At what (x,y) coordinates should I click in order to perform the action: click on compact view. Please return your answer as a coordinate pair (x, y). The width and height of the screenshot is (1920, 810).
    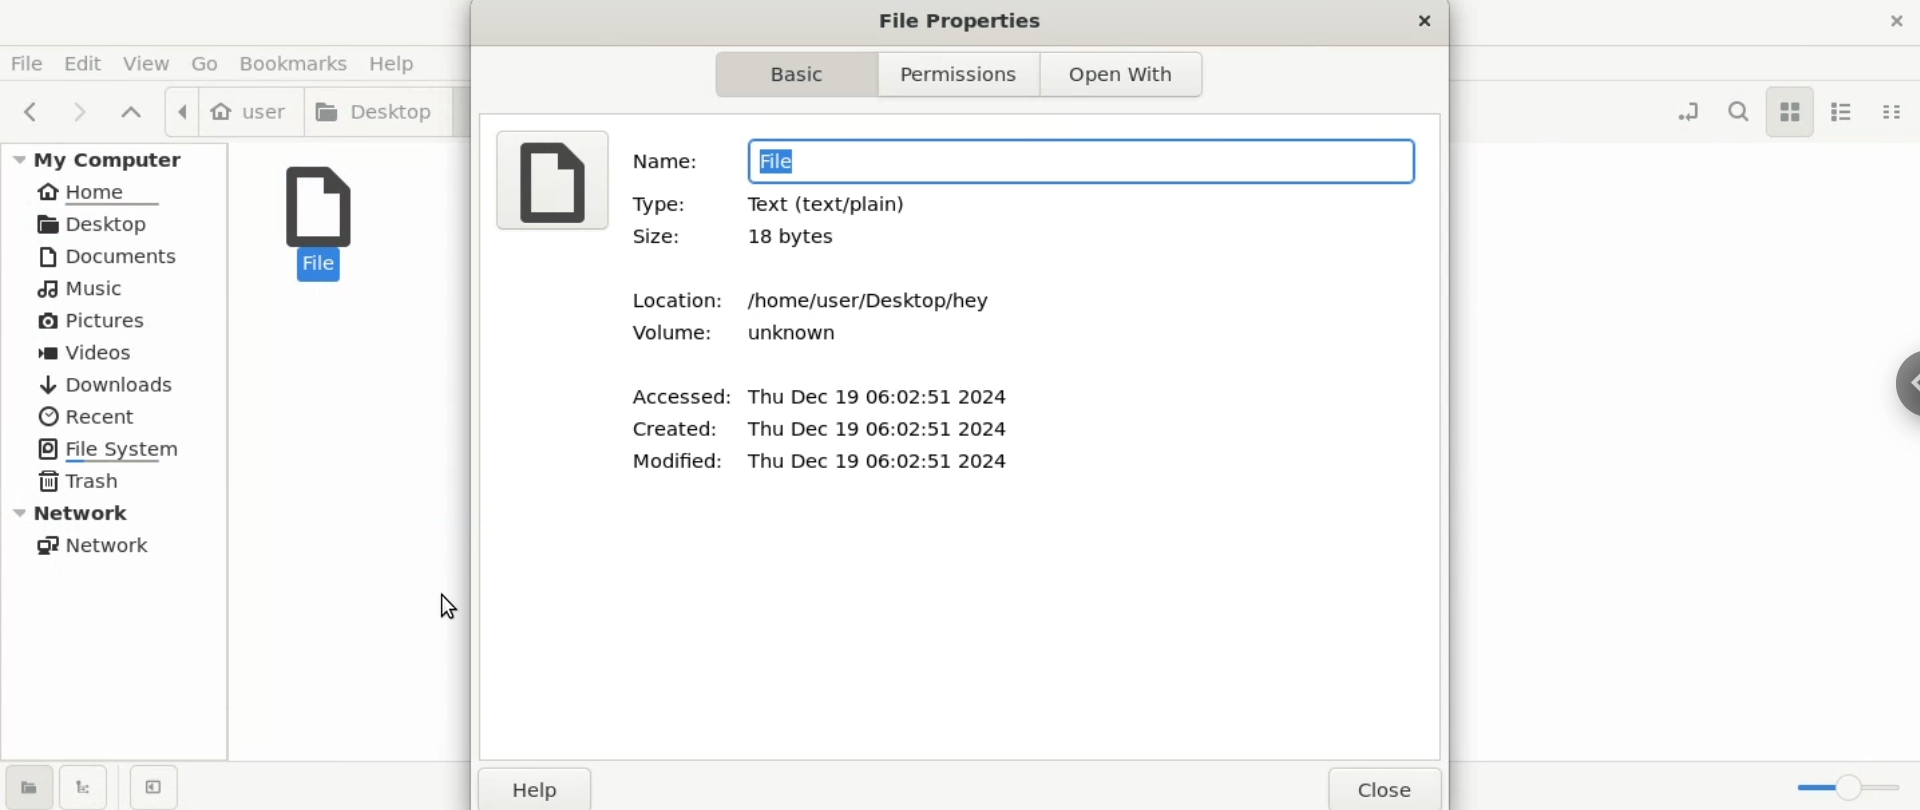
    Looking at the image, I should click on (1899, 112).